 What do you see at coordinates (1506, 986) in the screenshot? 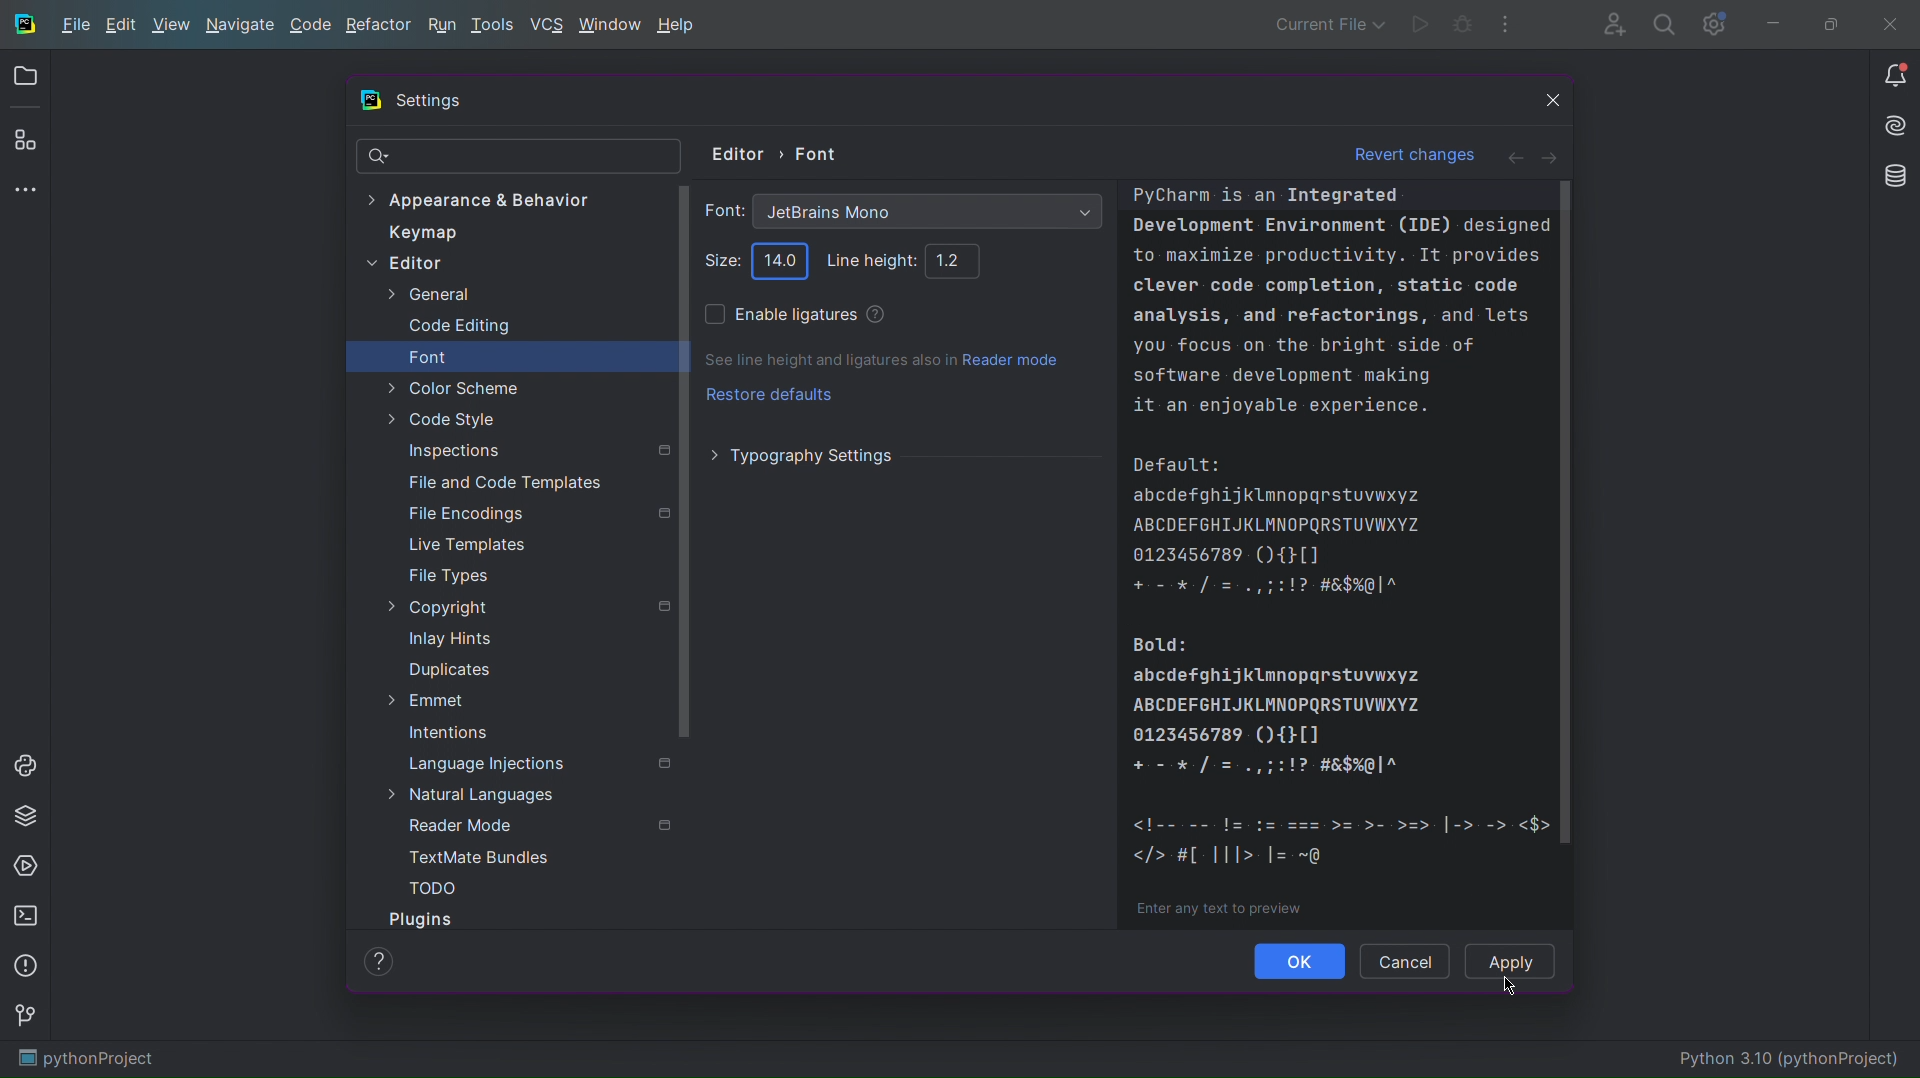
I see `Cursor at Apply` at bounding box center [1506, 986].